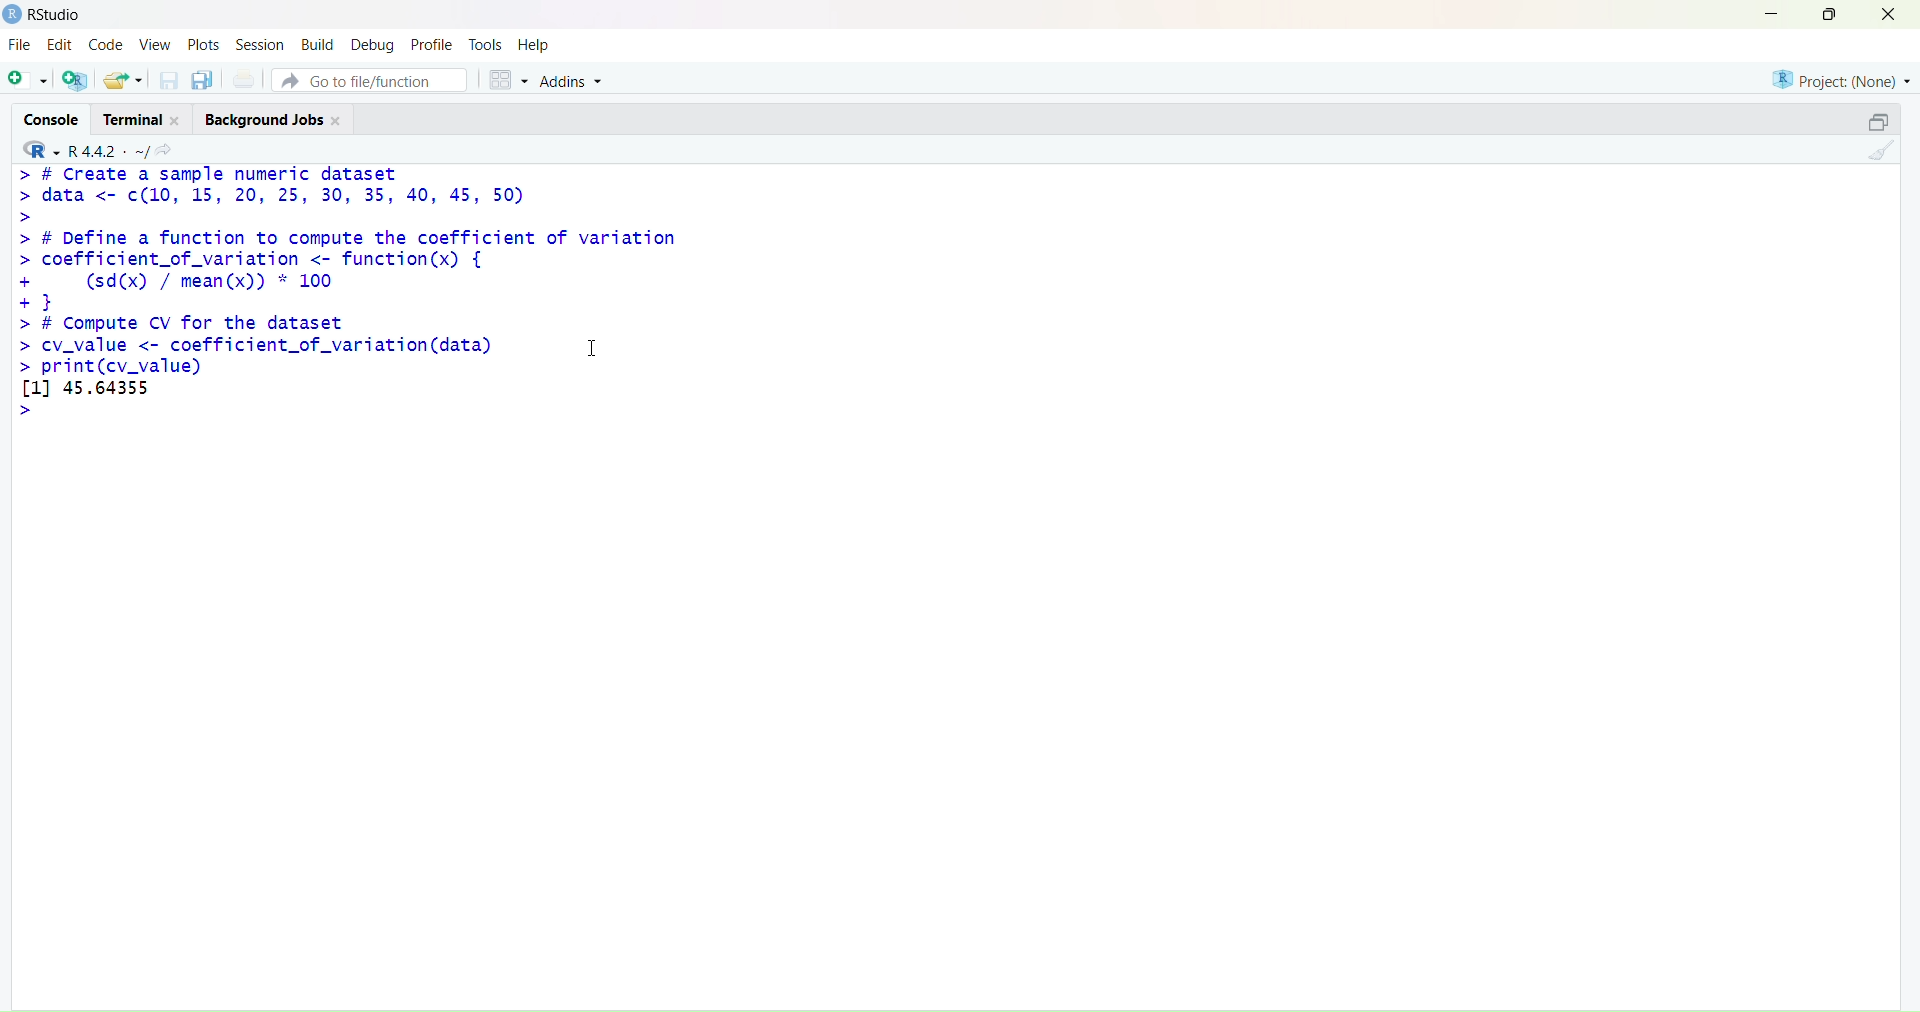 The width and height of the screenshot is (1920, 1012). I want to click on clean, so click(1883, 150).